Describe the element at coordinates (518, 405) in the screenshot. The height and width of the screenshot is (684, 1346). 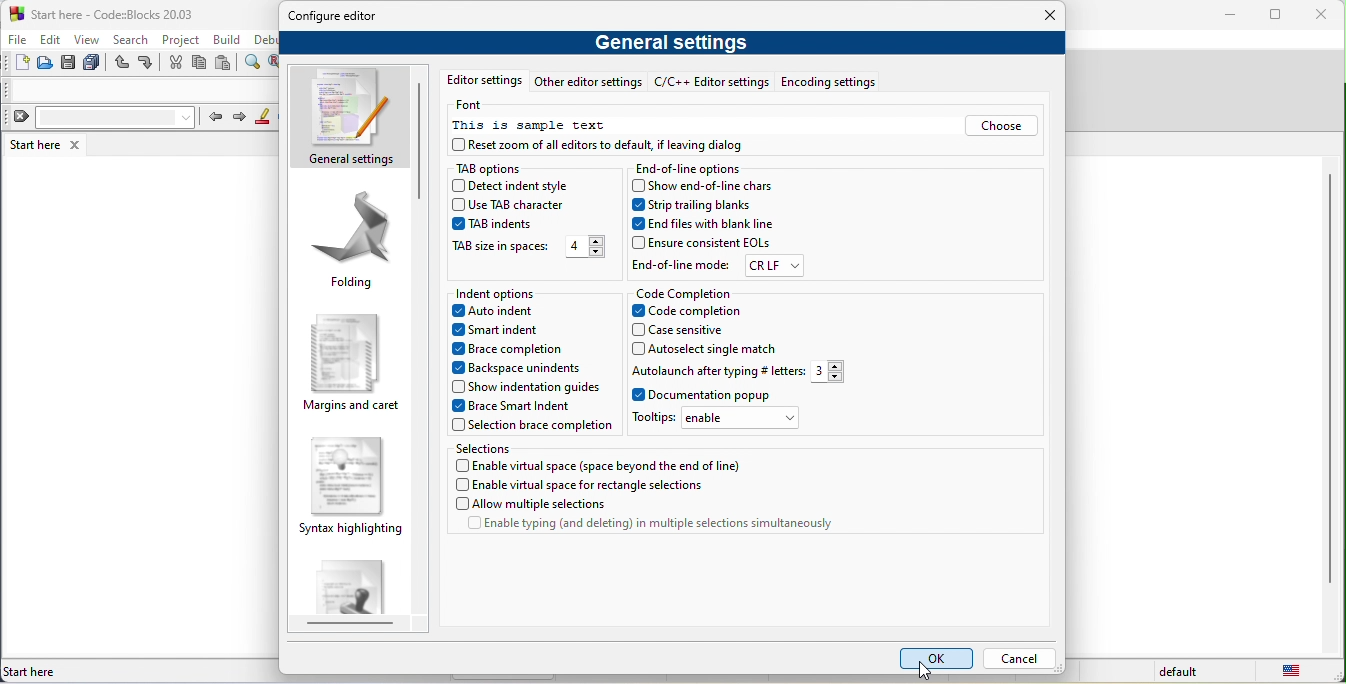
I see `brace smart indent` at that location.